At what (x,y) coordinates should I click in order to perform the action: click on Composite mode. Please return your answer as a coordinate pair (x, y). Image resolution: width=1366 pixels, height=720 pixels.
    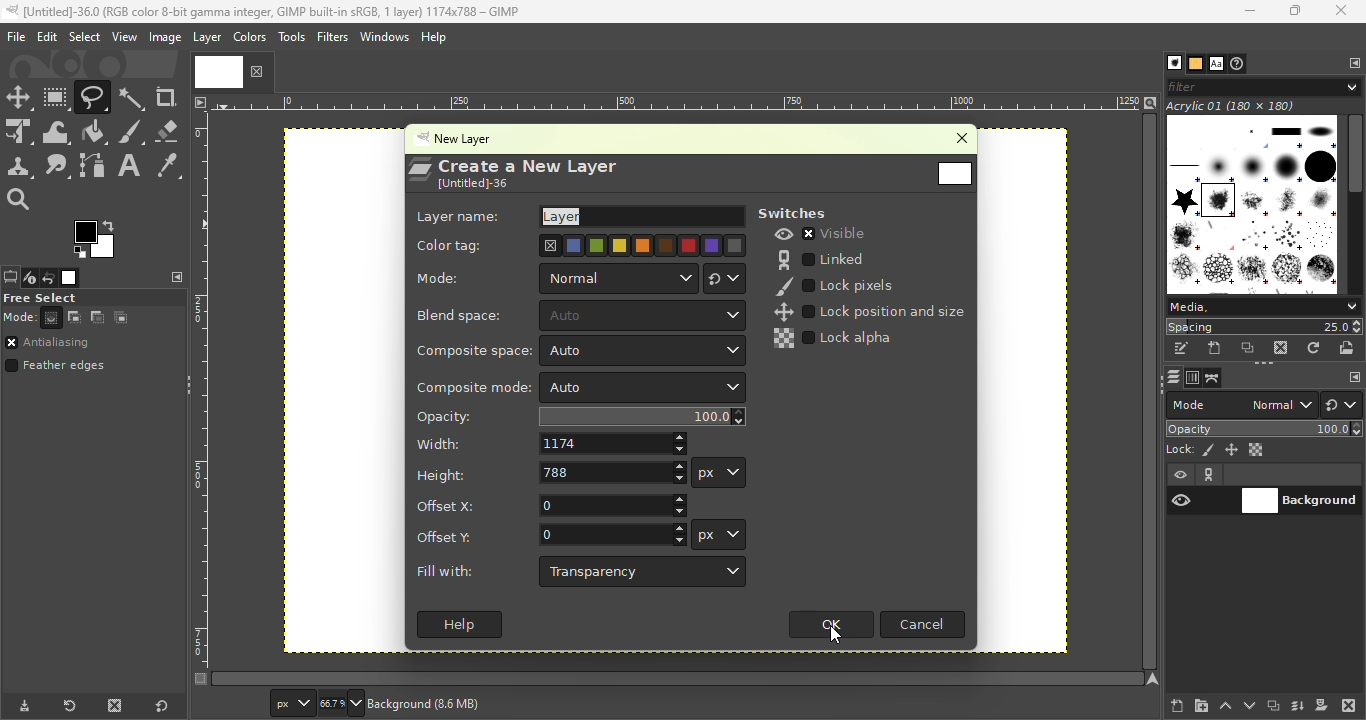
    Looking at the image, I should click on (578, 388).